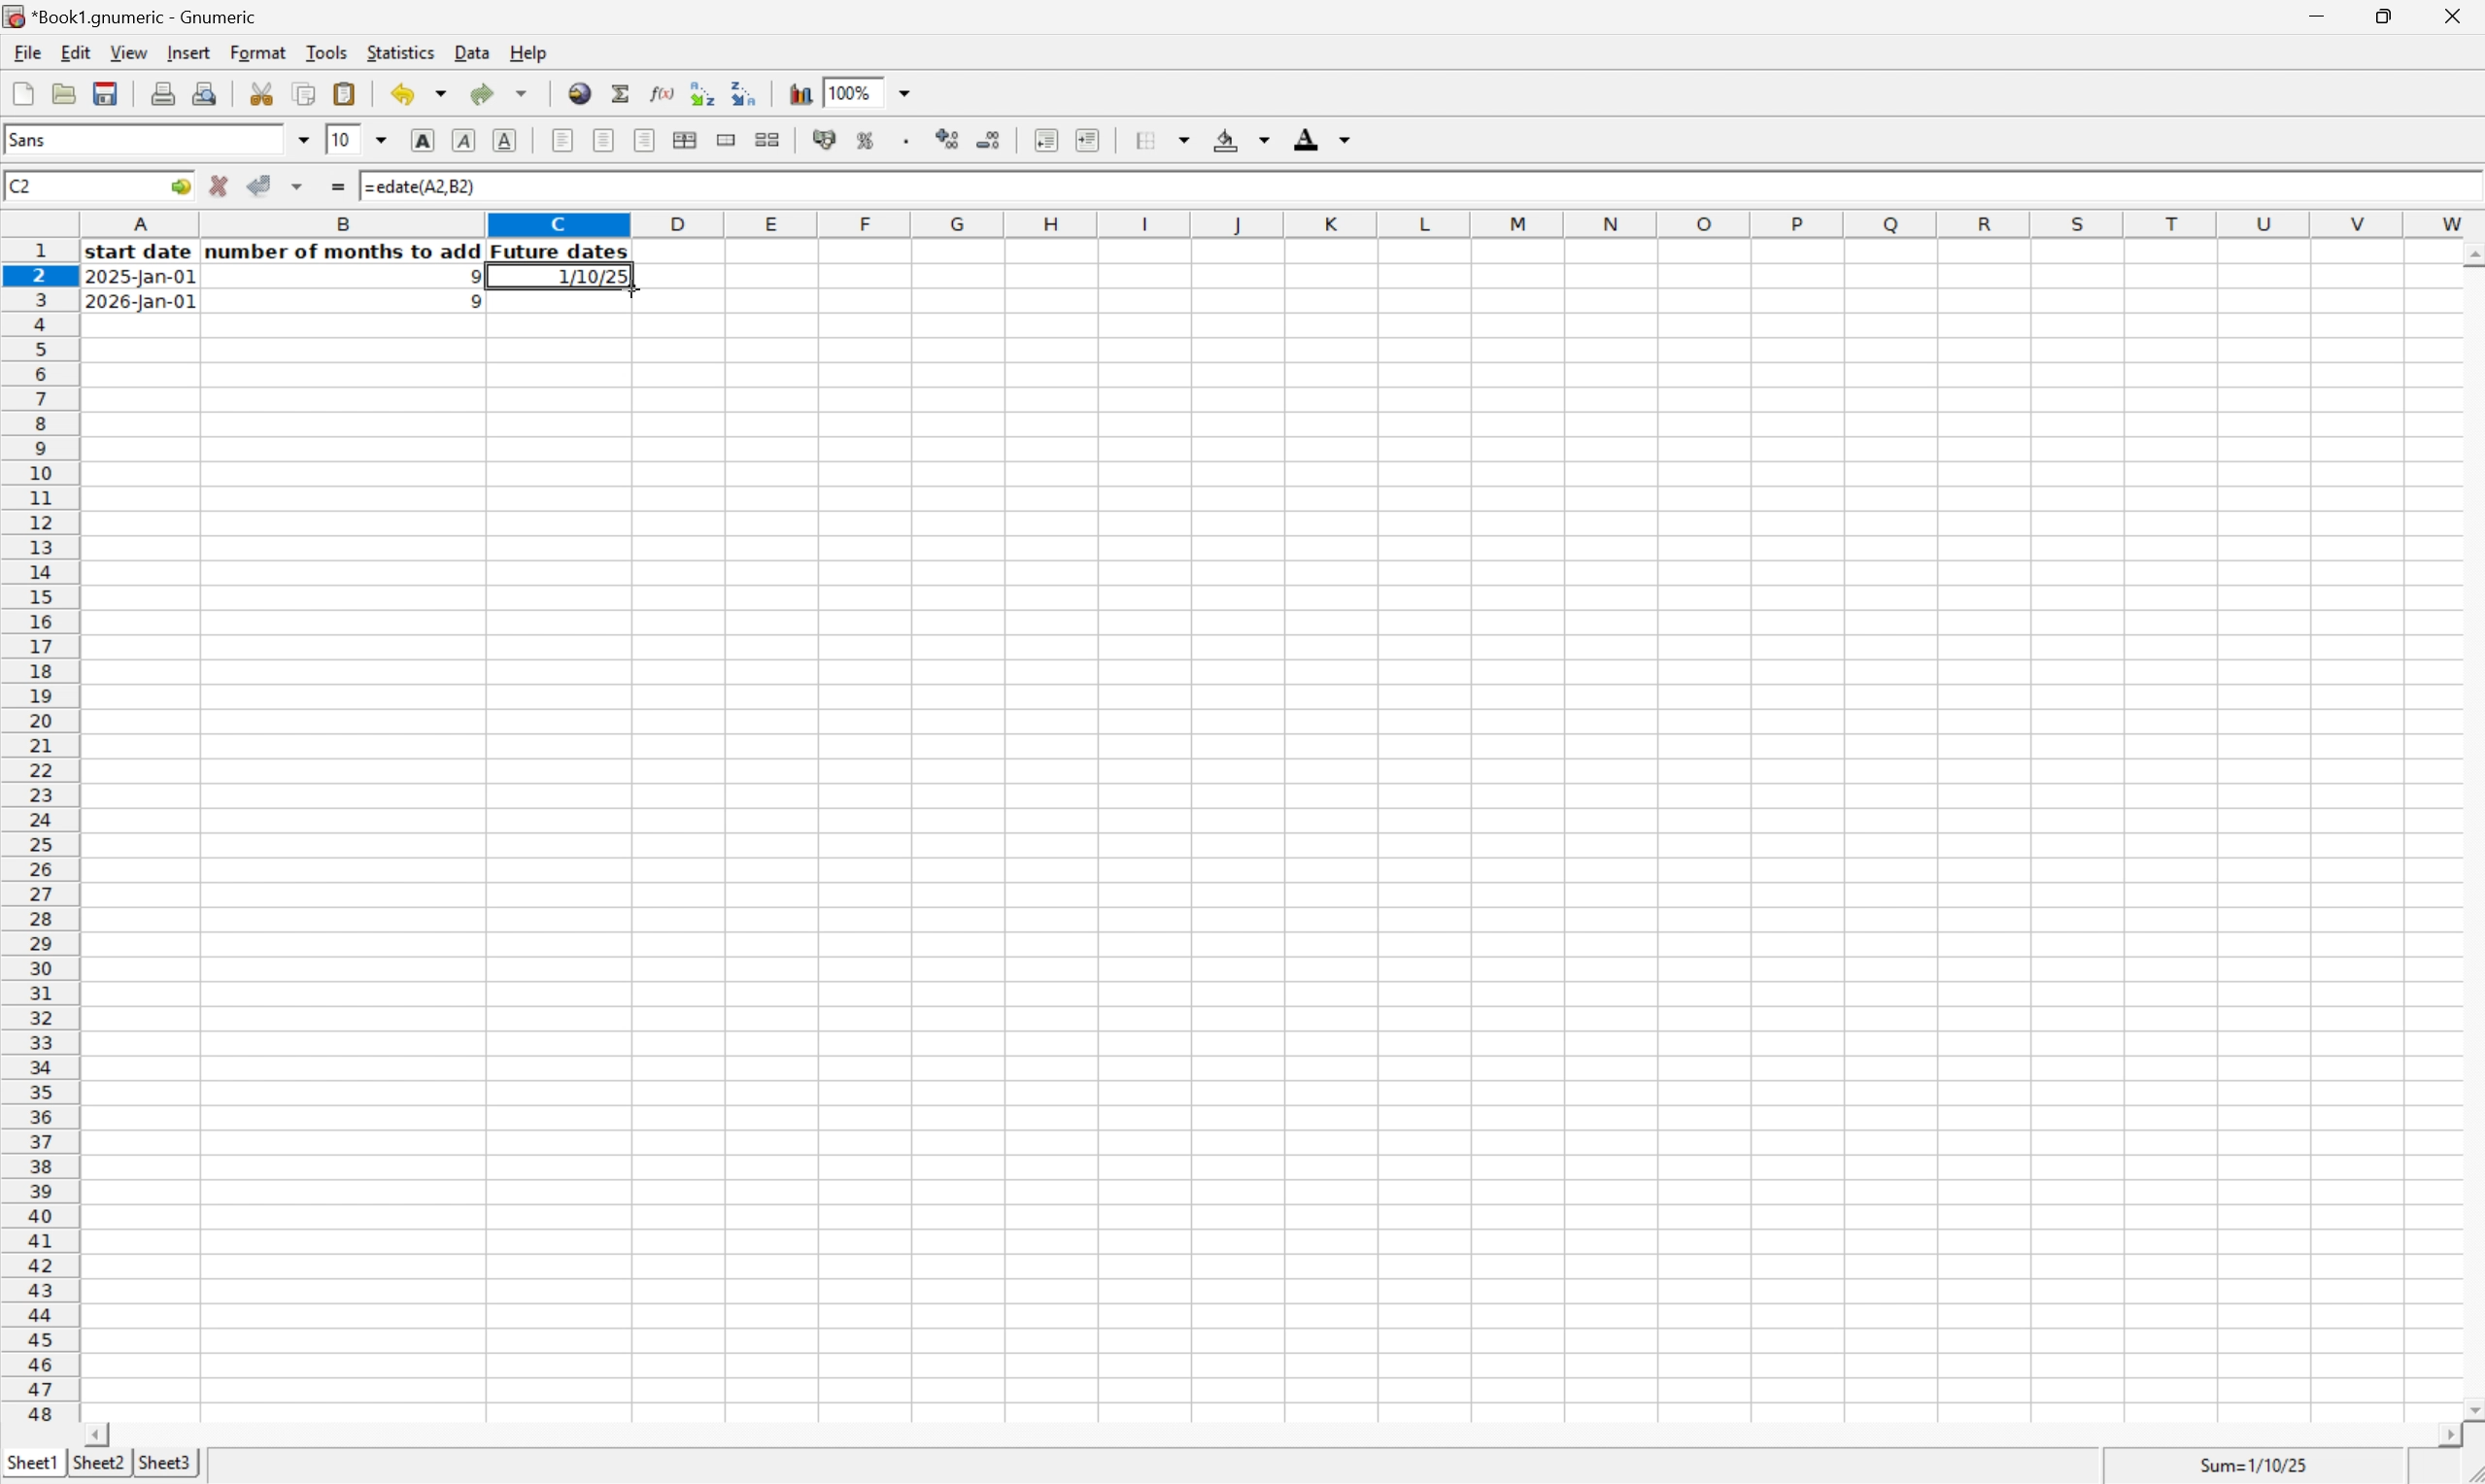  I want to click on start date, so click(142, 252).